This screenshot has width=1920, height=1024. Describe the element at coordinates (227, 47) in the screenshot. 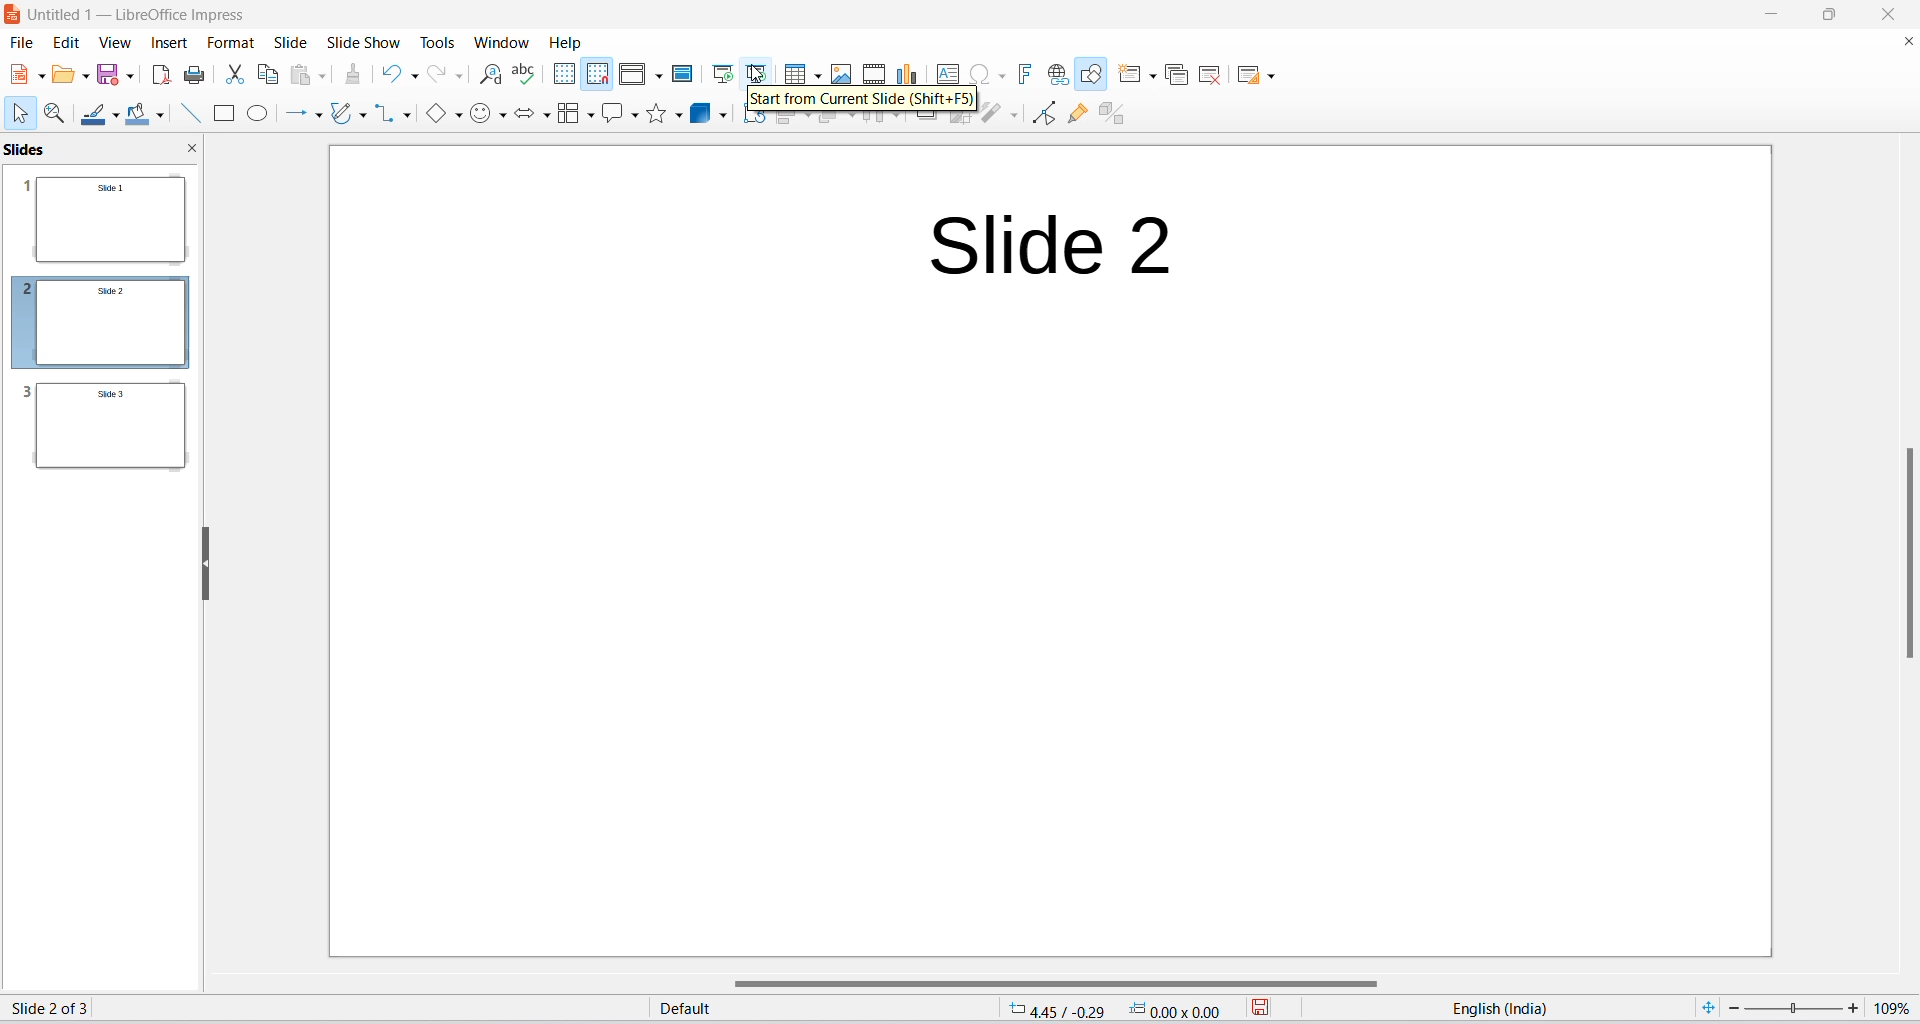

I see `format` at that location.